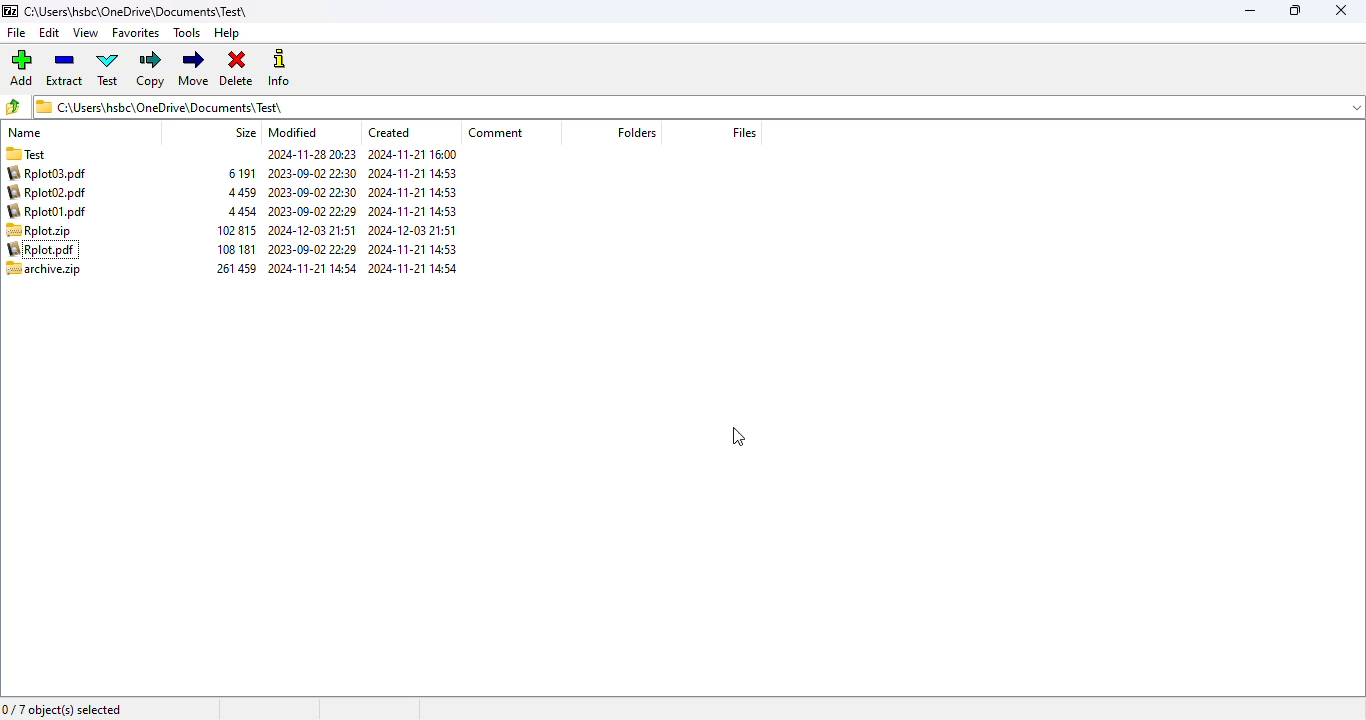 Image resolution: width=1366 pixels, height=720 pixels. I want to click on cursor, so click(738, 437).